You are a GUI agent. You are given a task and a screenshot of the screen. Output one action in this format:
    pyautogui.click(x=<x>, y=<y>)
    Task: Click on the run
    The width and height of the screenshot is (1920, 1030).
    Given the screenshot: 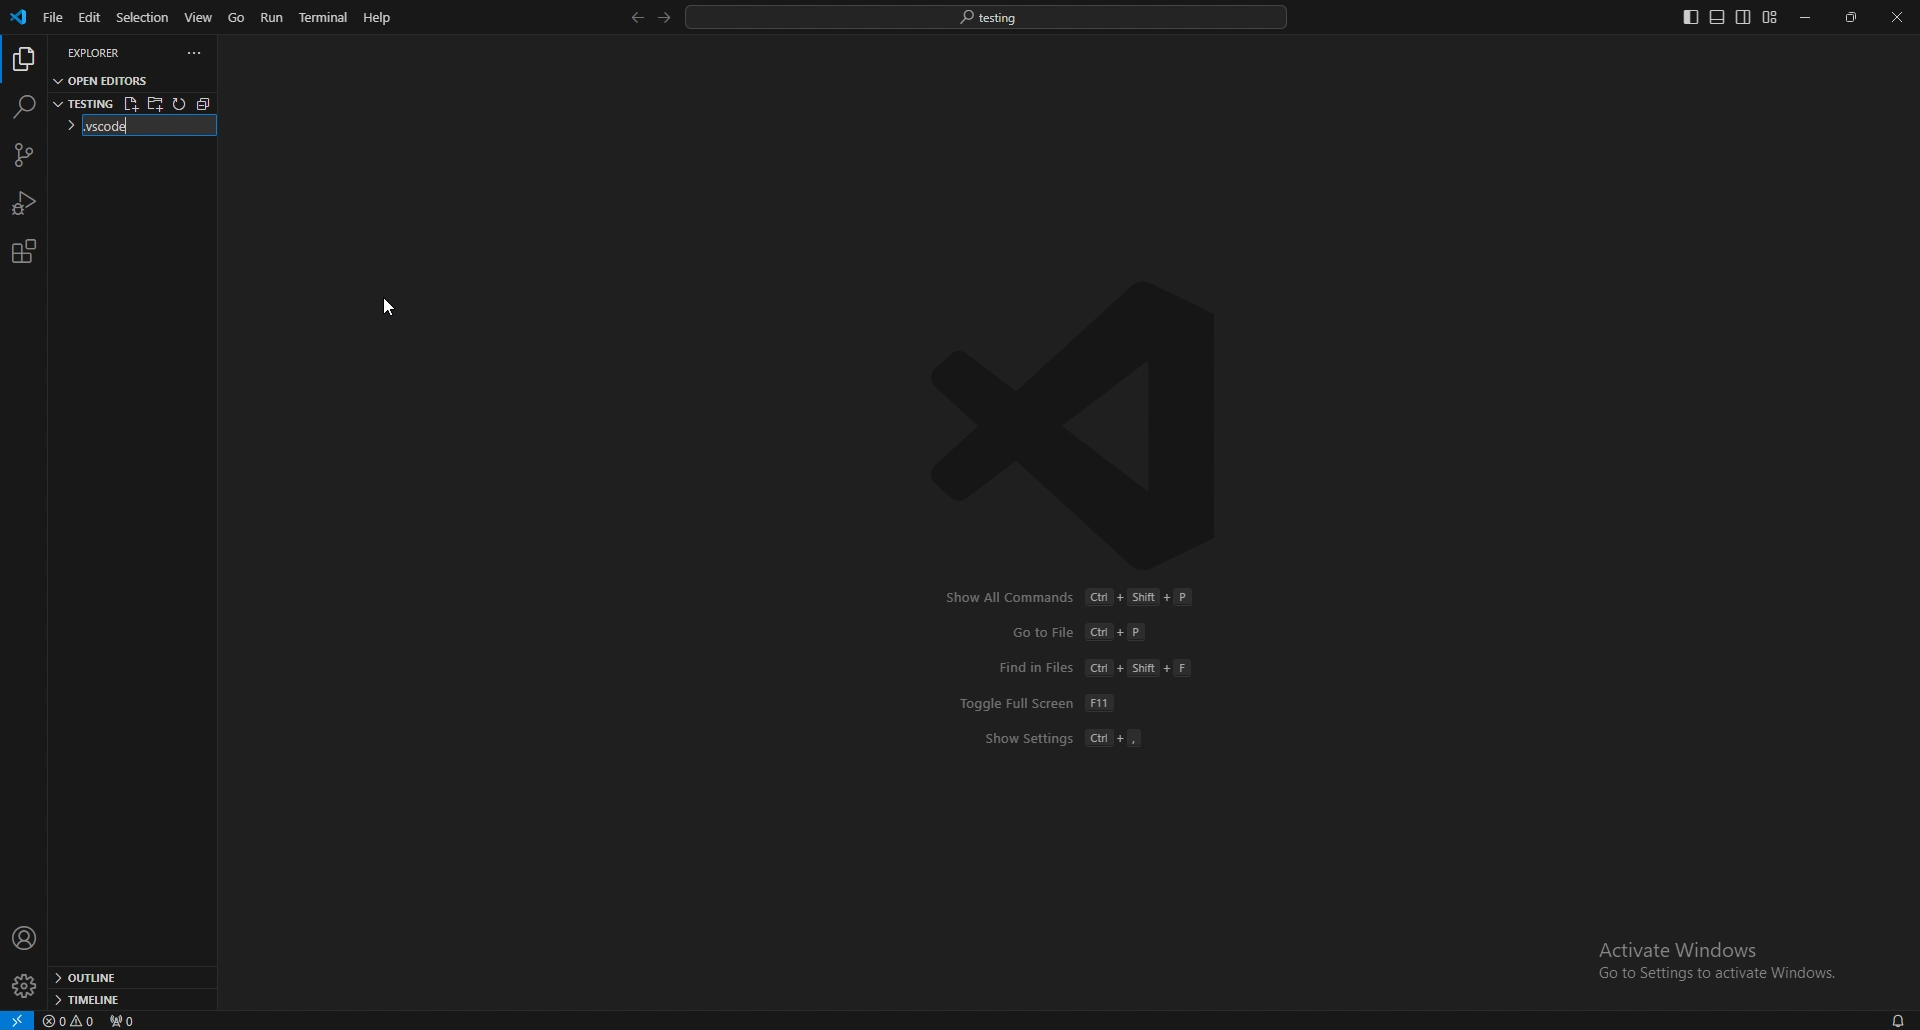 What is the action you would take?
    pyautogui.click(x=274, y=17)
    